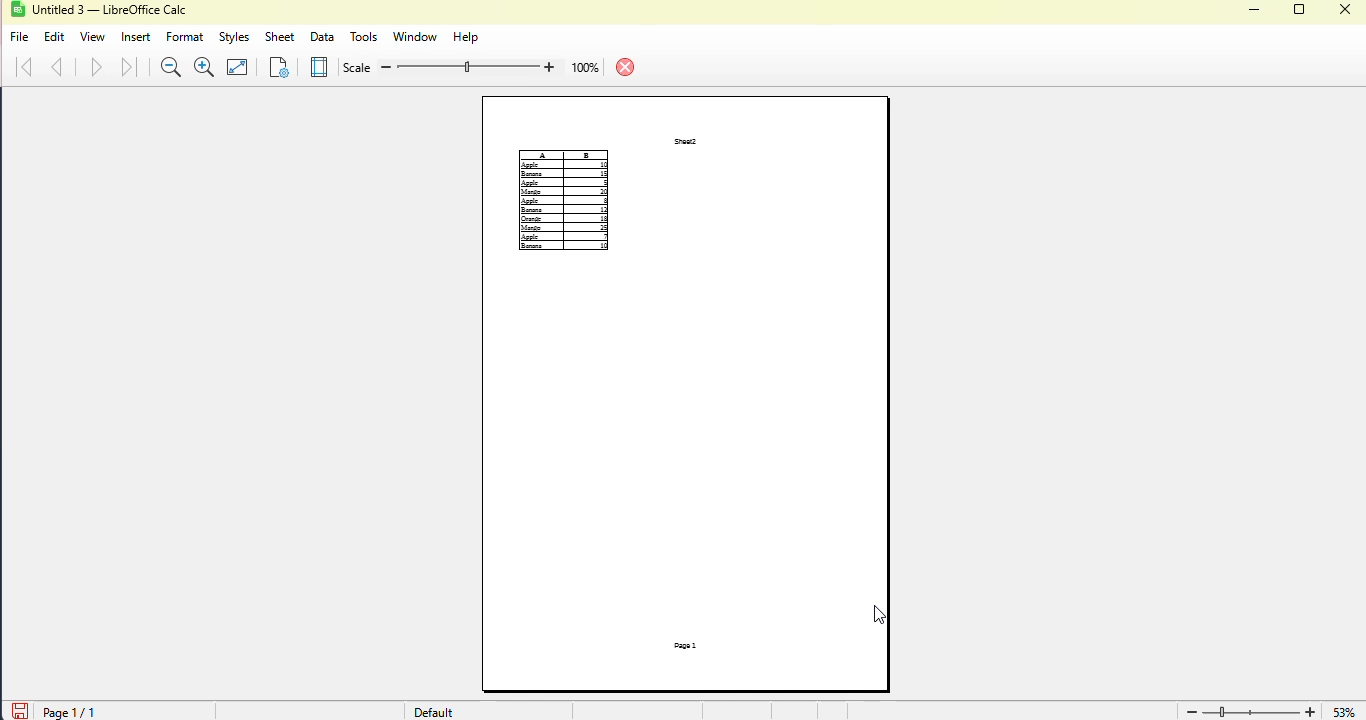 Image resolution: width=1366 pixels, height=720 pixels. I want to click on minimize, so click(1254, 10).